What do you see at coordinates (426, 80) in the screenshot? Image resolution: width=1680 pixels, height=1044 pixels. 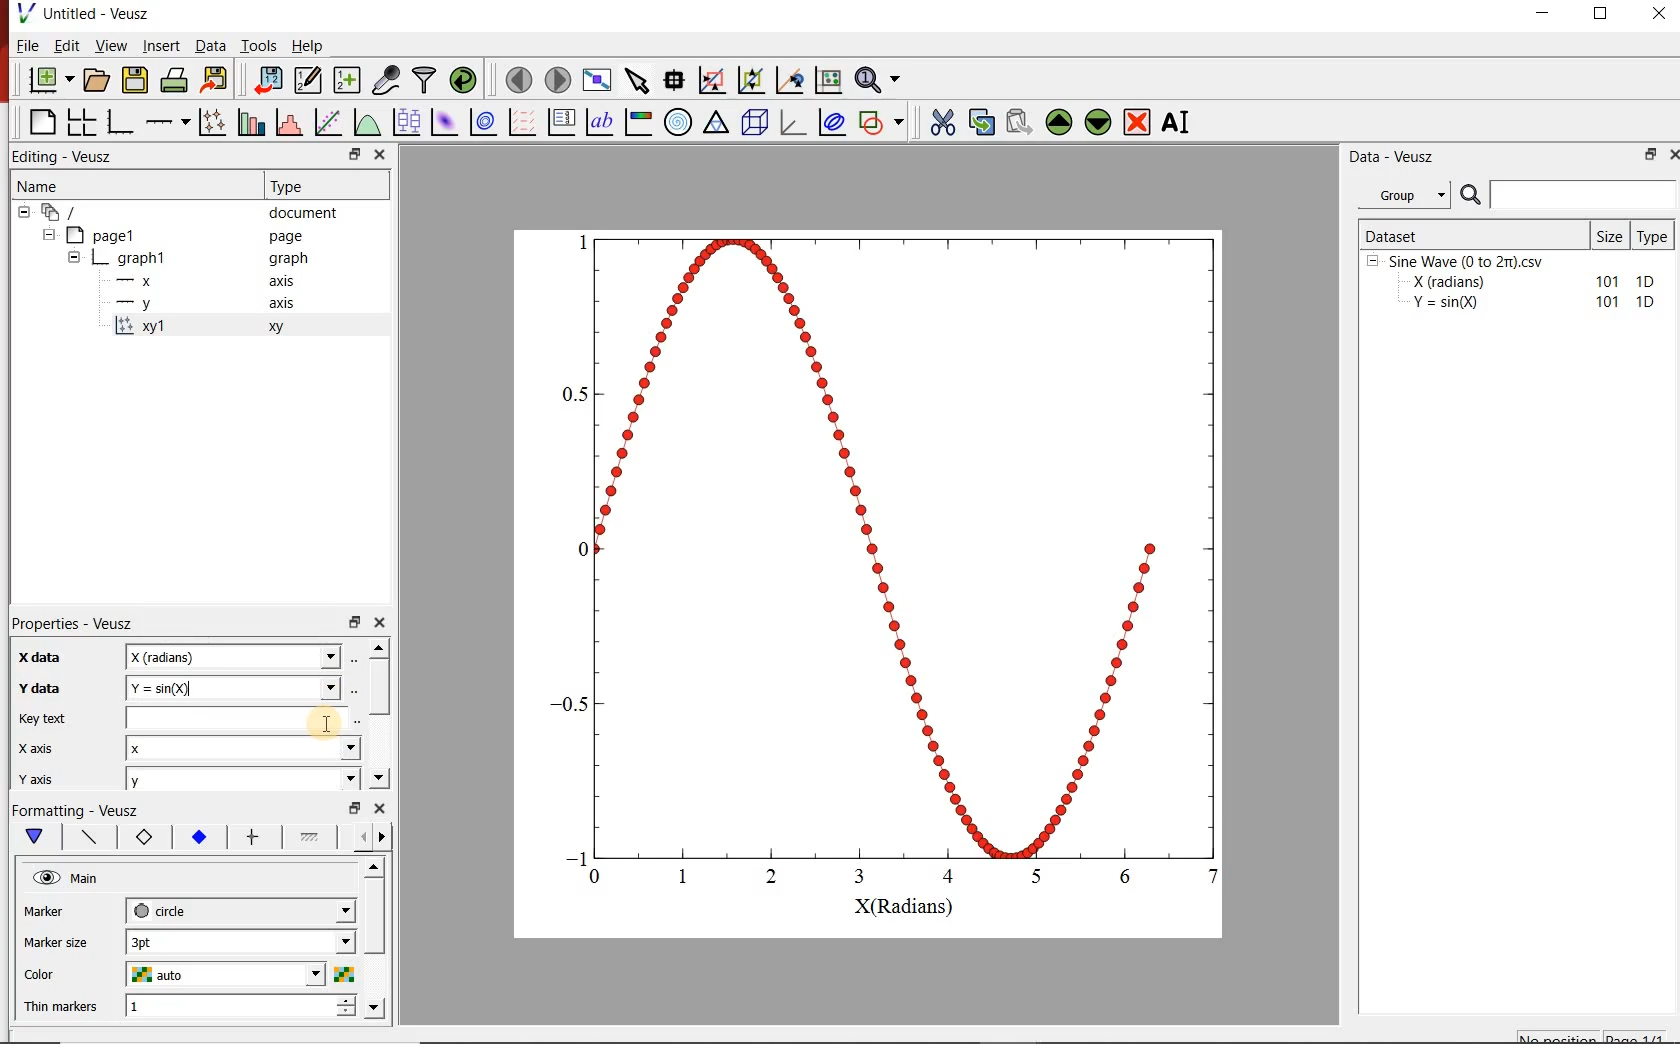 I see `filter data` at bounding box center [426, 80].